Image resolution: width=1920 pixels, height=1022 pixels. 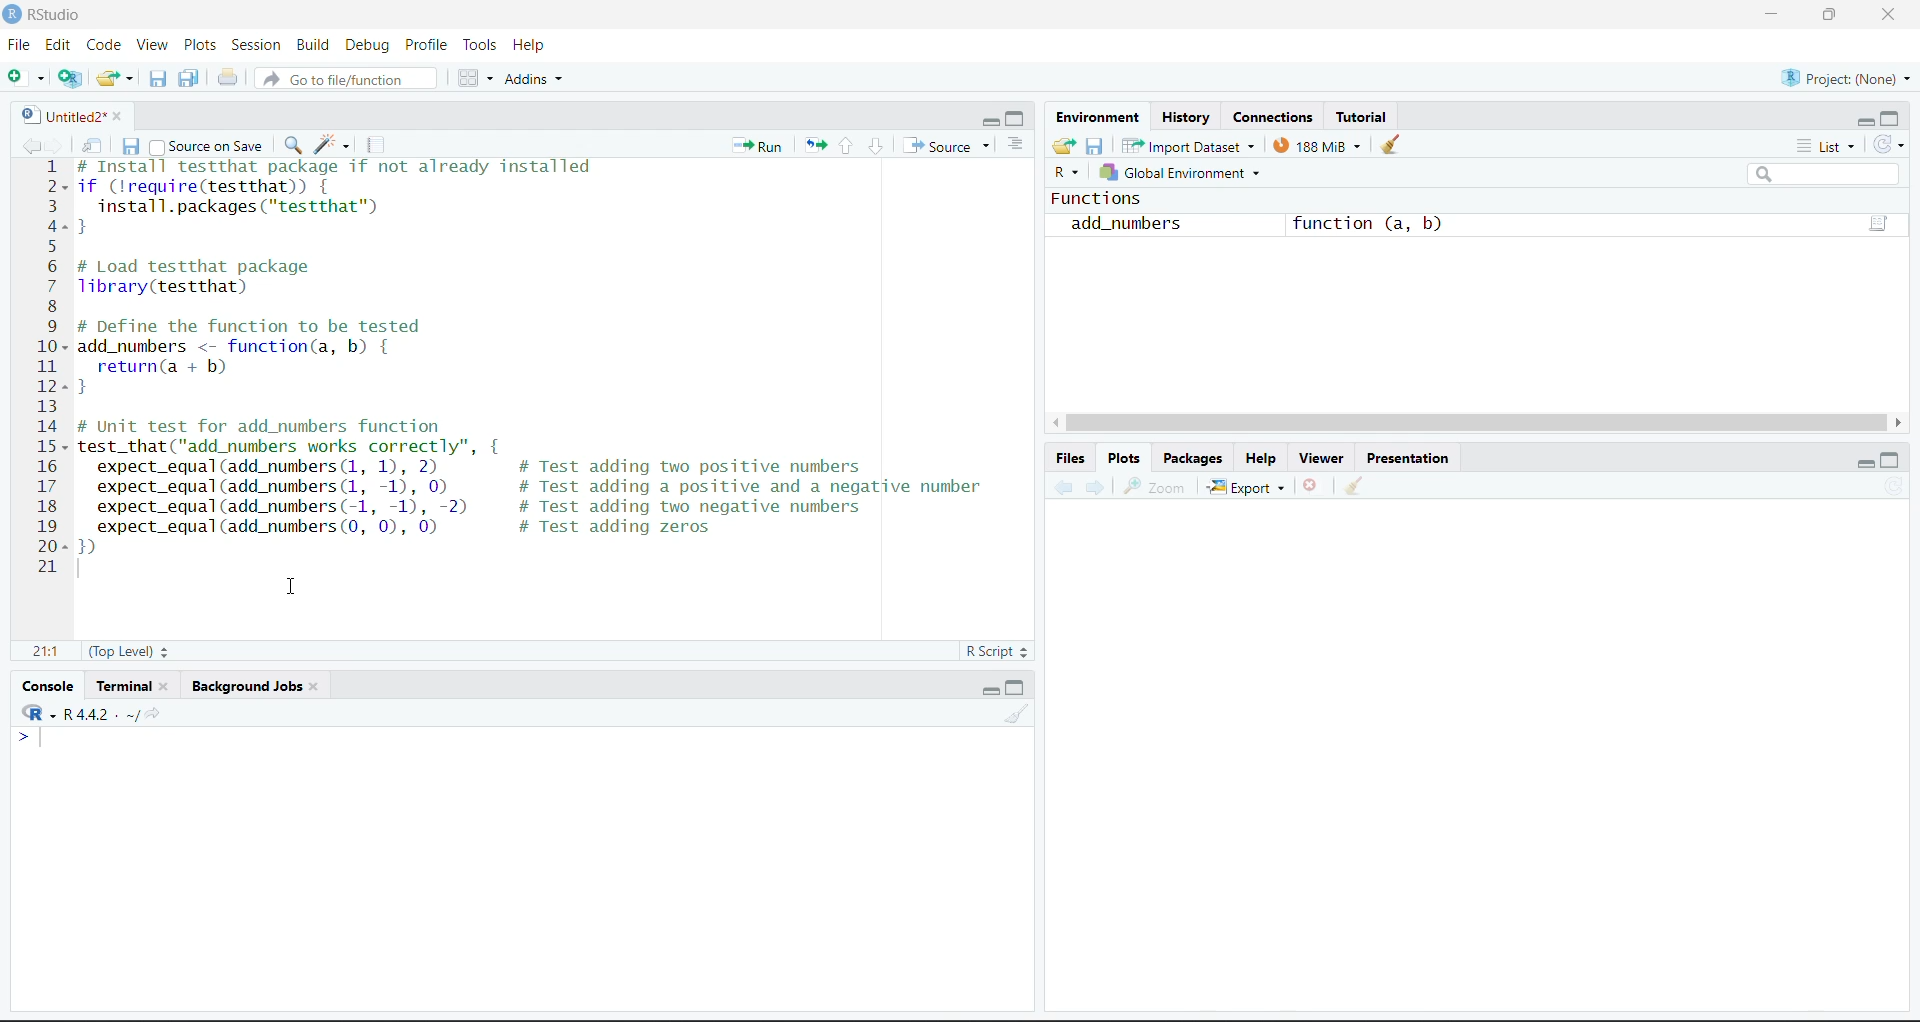 I want to click on workspace panes, so click(x=475, y=79).